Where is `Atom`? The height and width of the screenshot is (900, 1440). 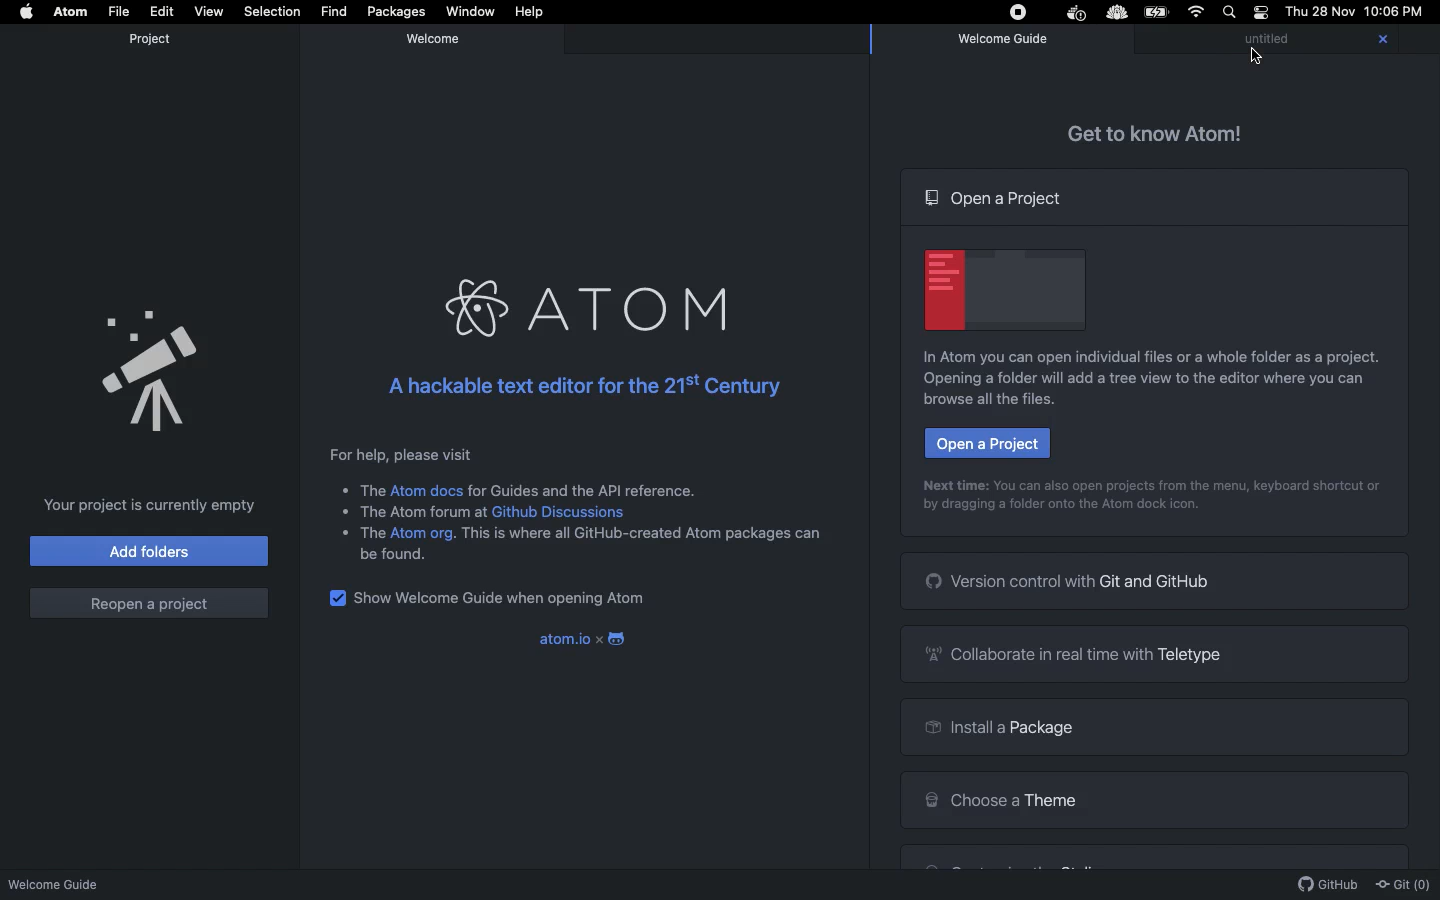
Atom is located at coordinates (70, 12).